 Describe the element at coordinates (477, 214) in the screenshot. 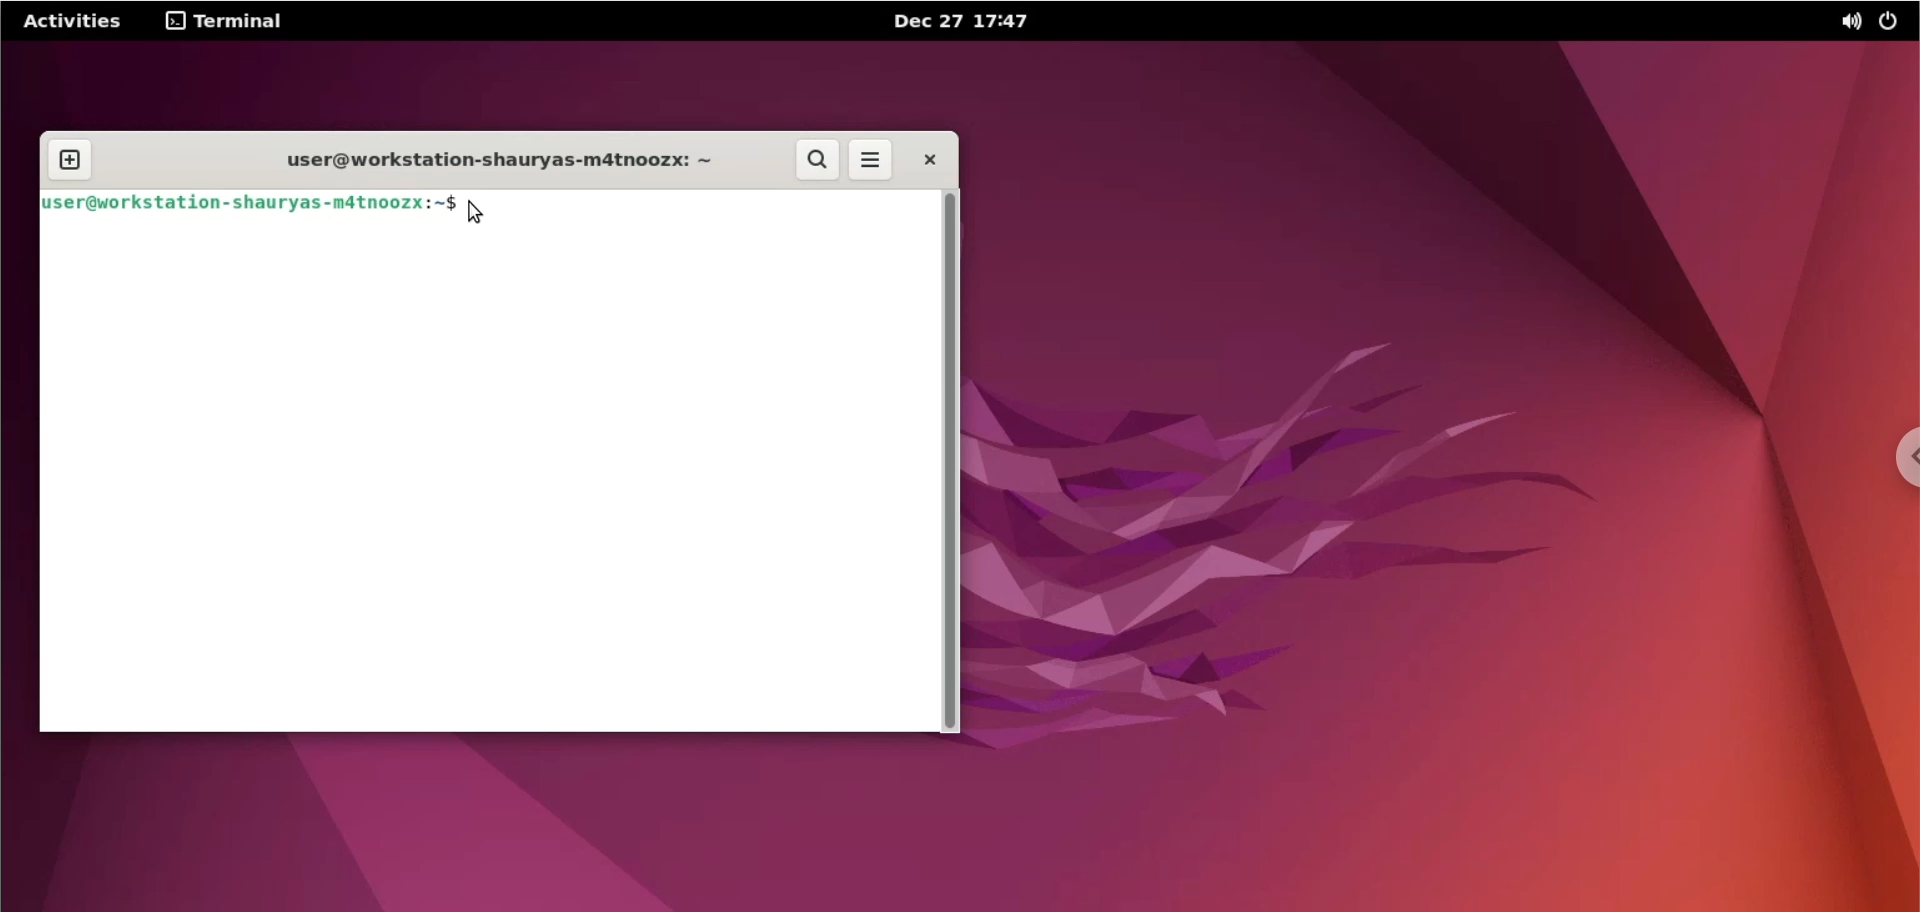

I see `mouse pointer` at that location.